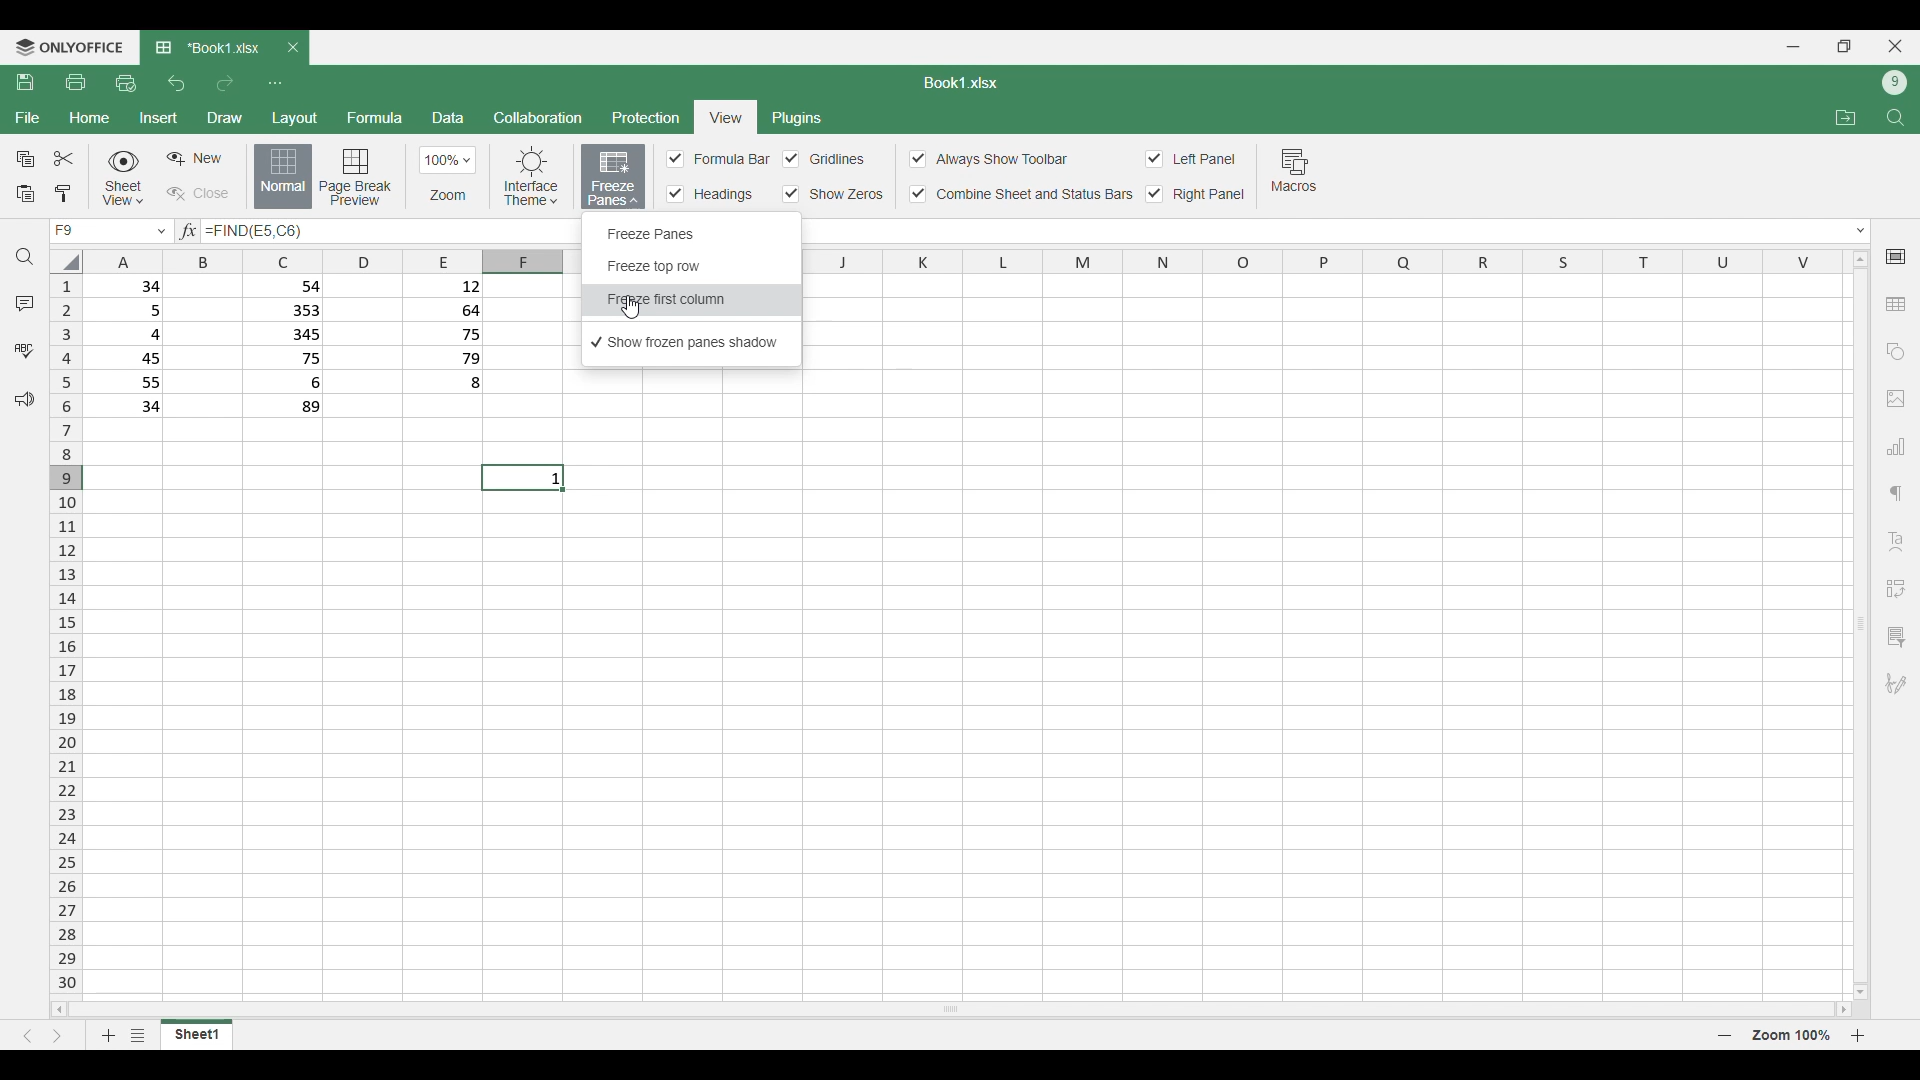 The height and width of the screenshot is (1080, 1920). I want to click on Insert Text art, so click(1896, 542).